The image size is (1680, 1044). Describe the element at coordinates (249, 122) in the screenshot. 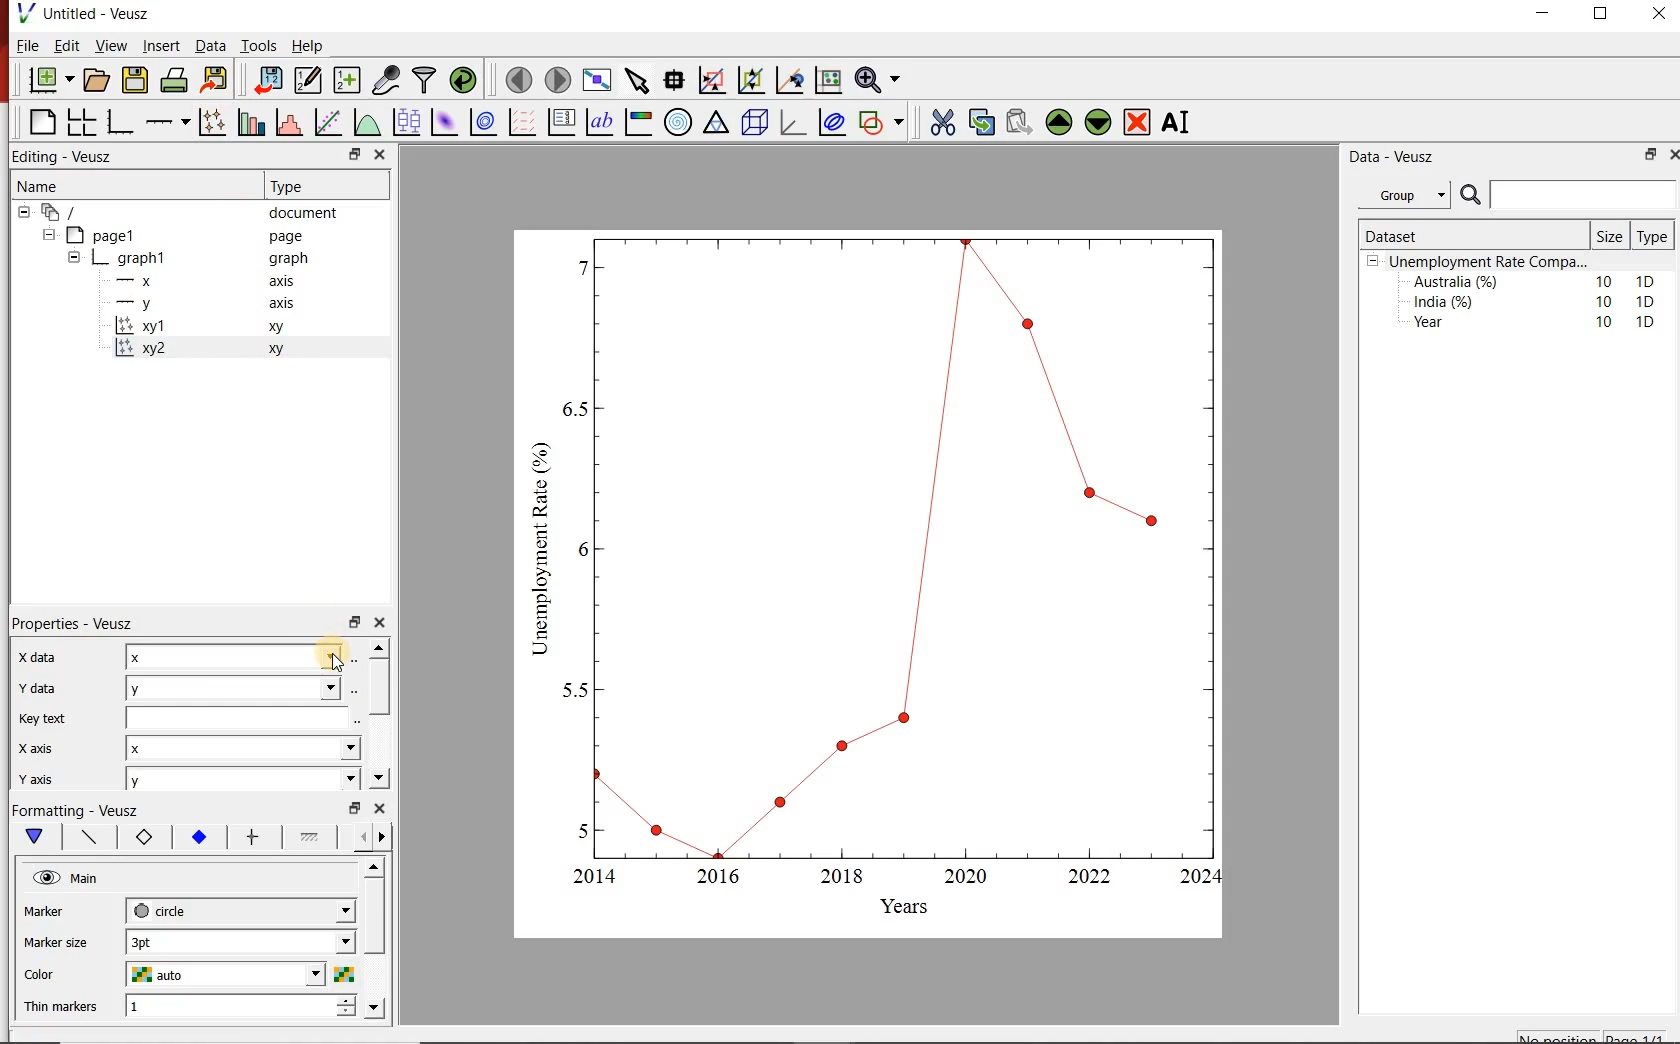

I see `bar graphs` at that location.